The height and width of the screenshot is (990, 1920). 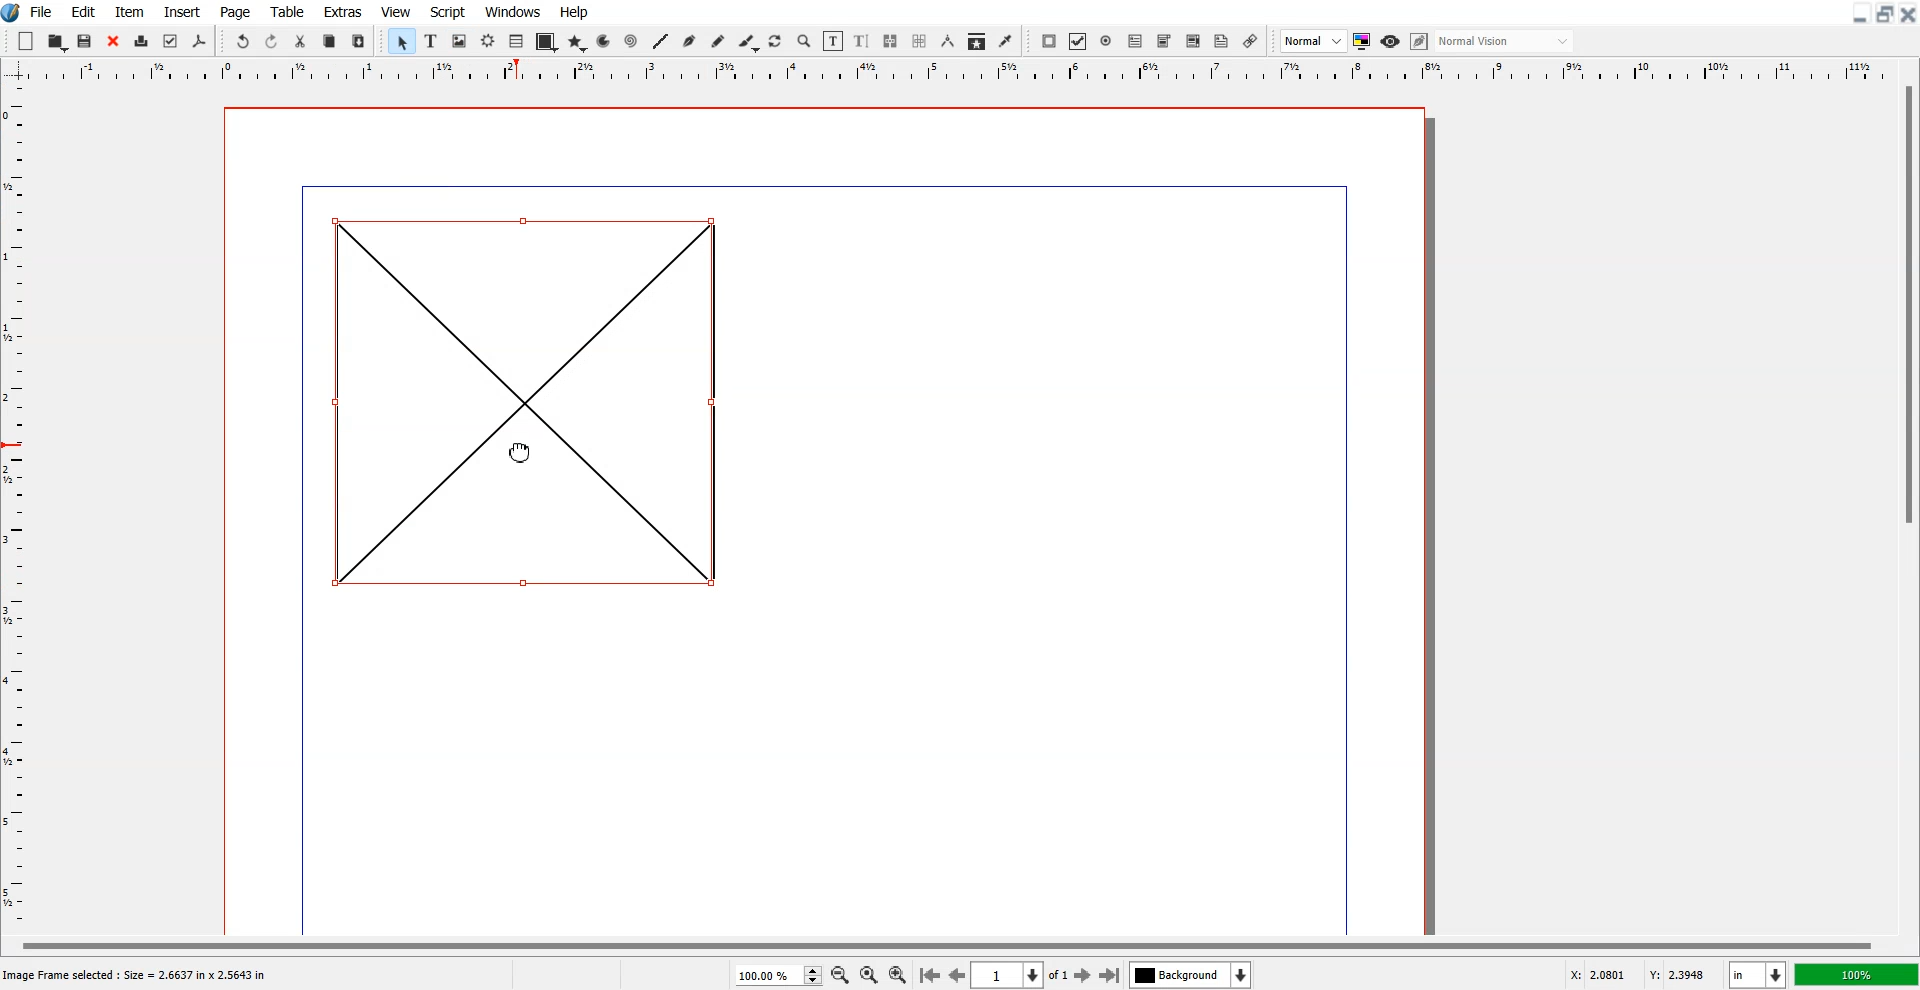 What do you see at coordinates (899, 973) in the screenshot?
I see `Zoom In` at bounding box center [899, 973].